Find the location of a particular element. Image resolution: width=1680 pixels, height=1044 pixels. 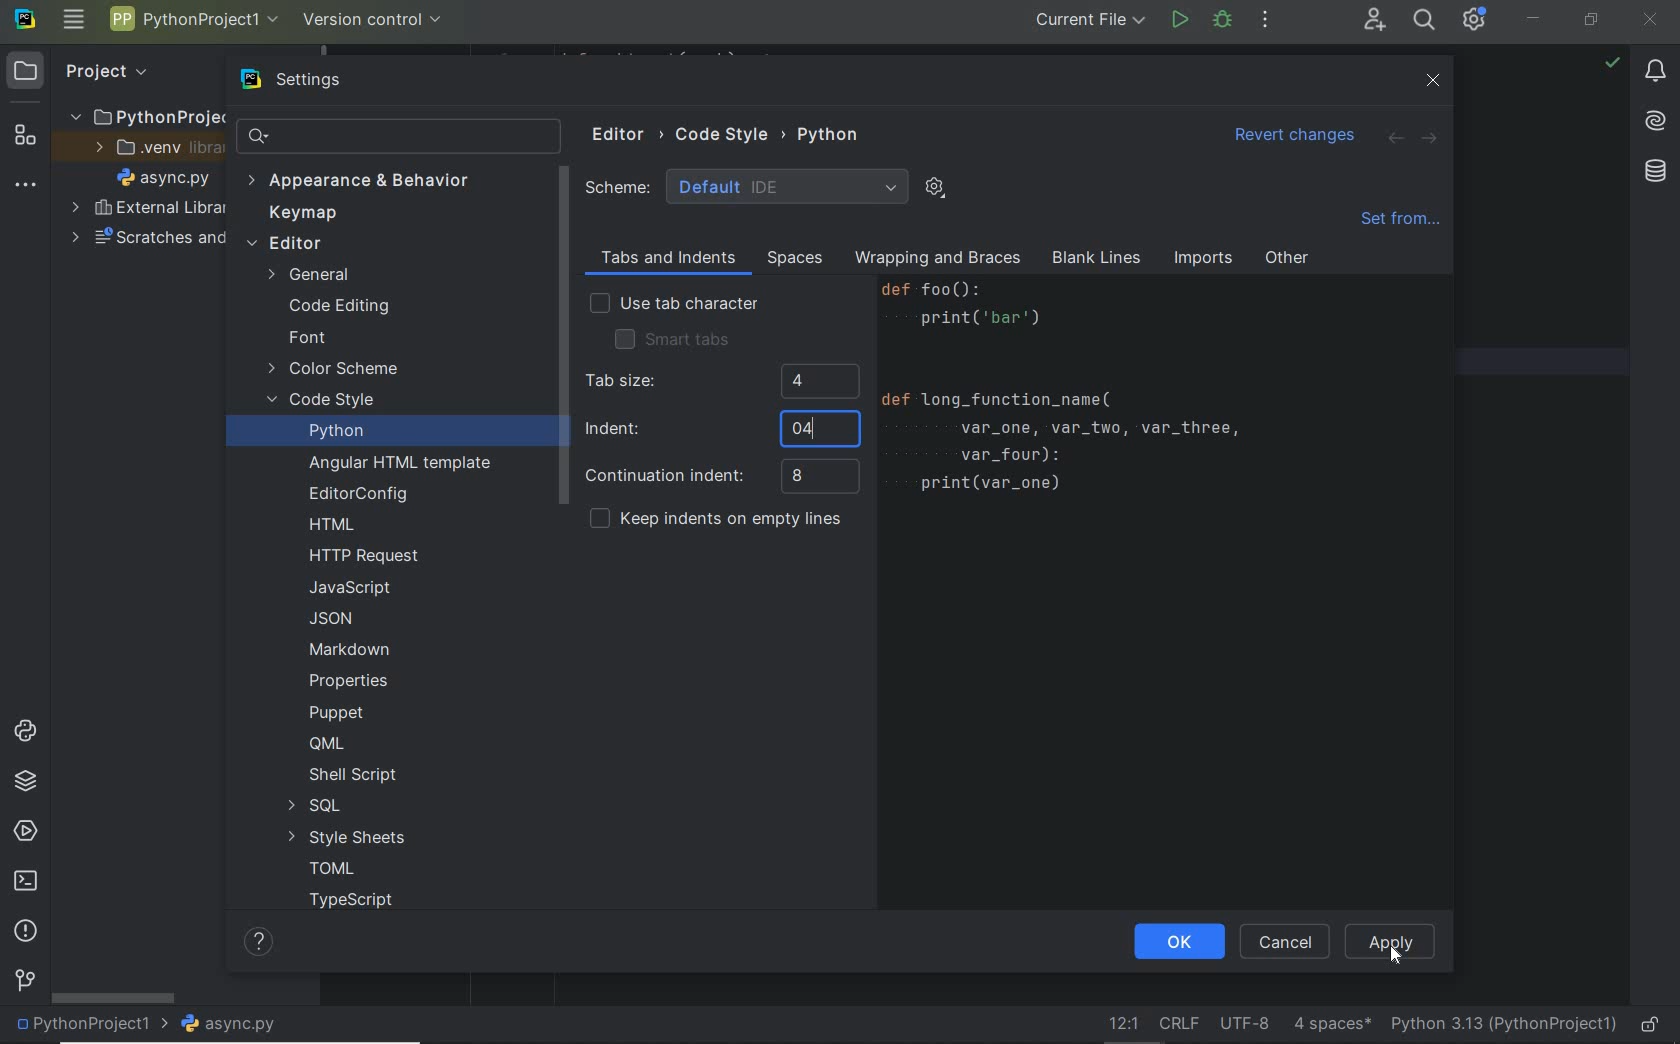

structure is located at coordinates (23, 138).